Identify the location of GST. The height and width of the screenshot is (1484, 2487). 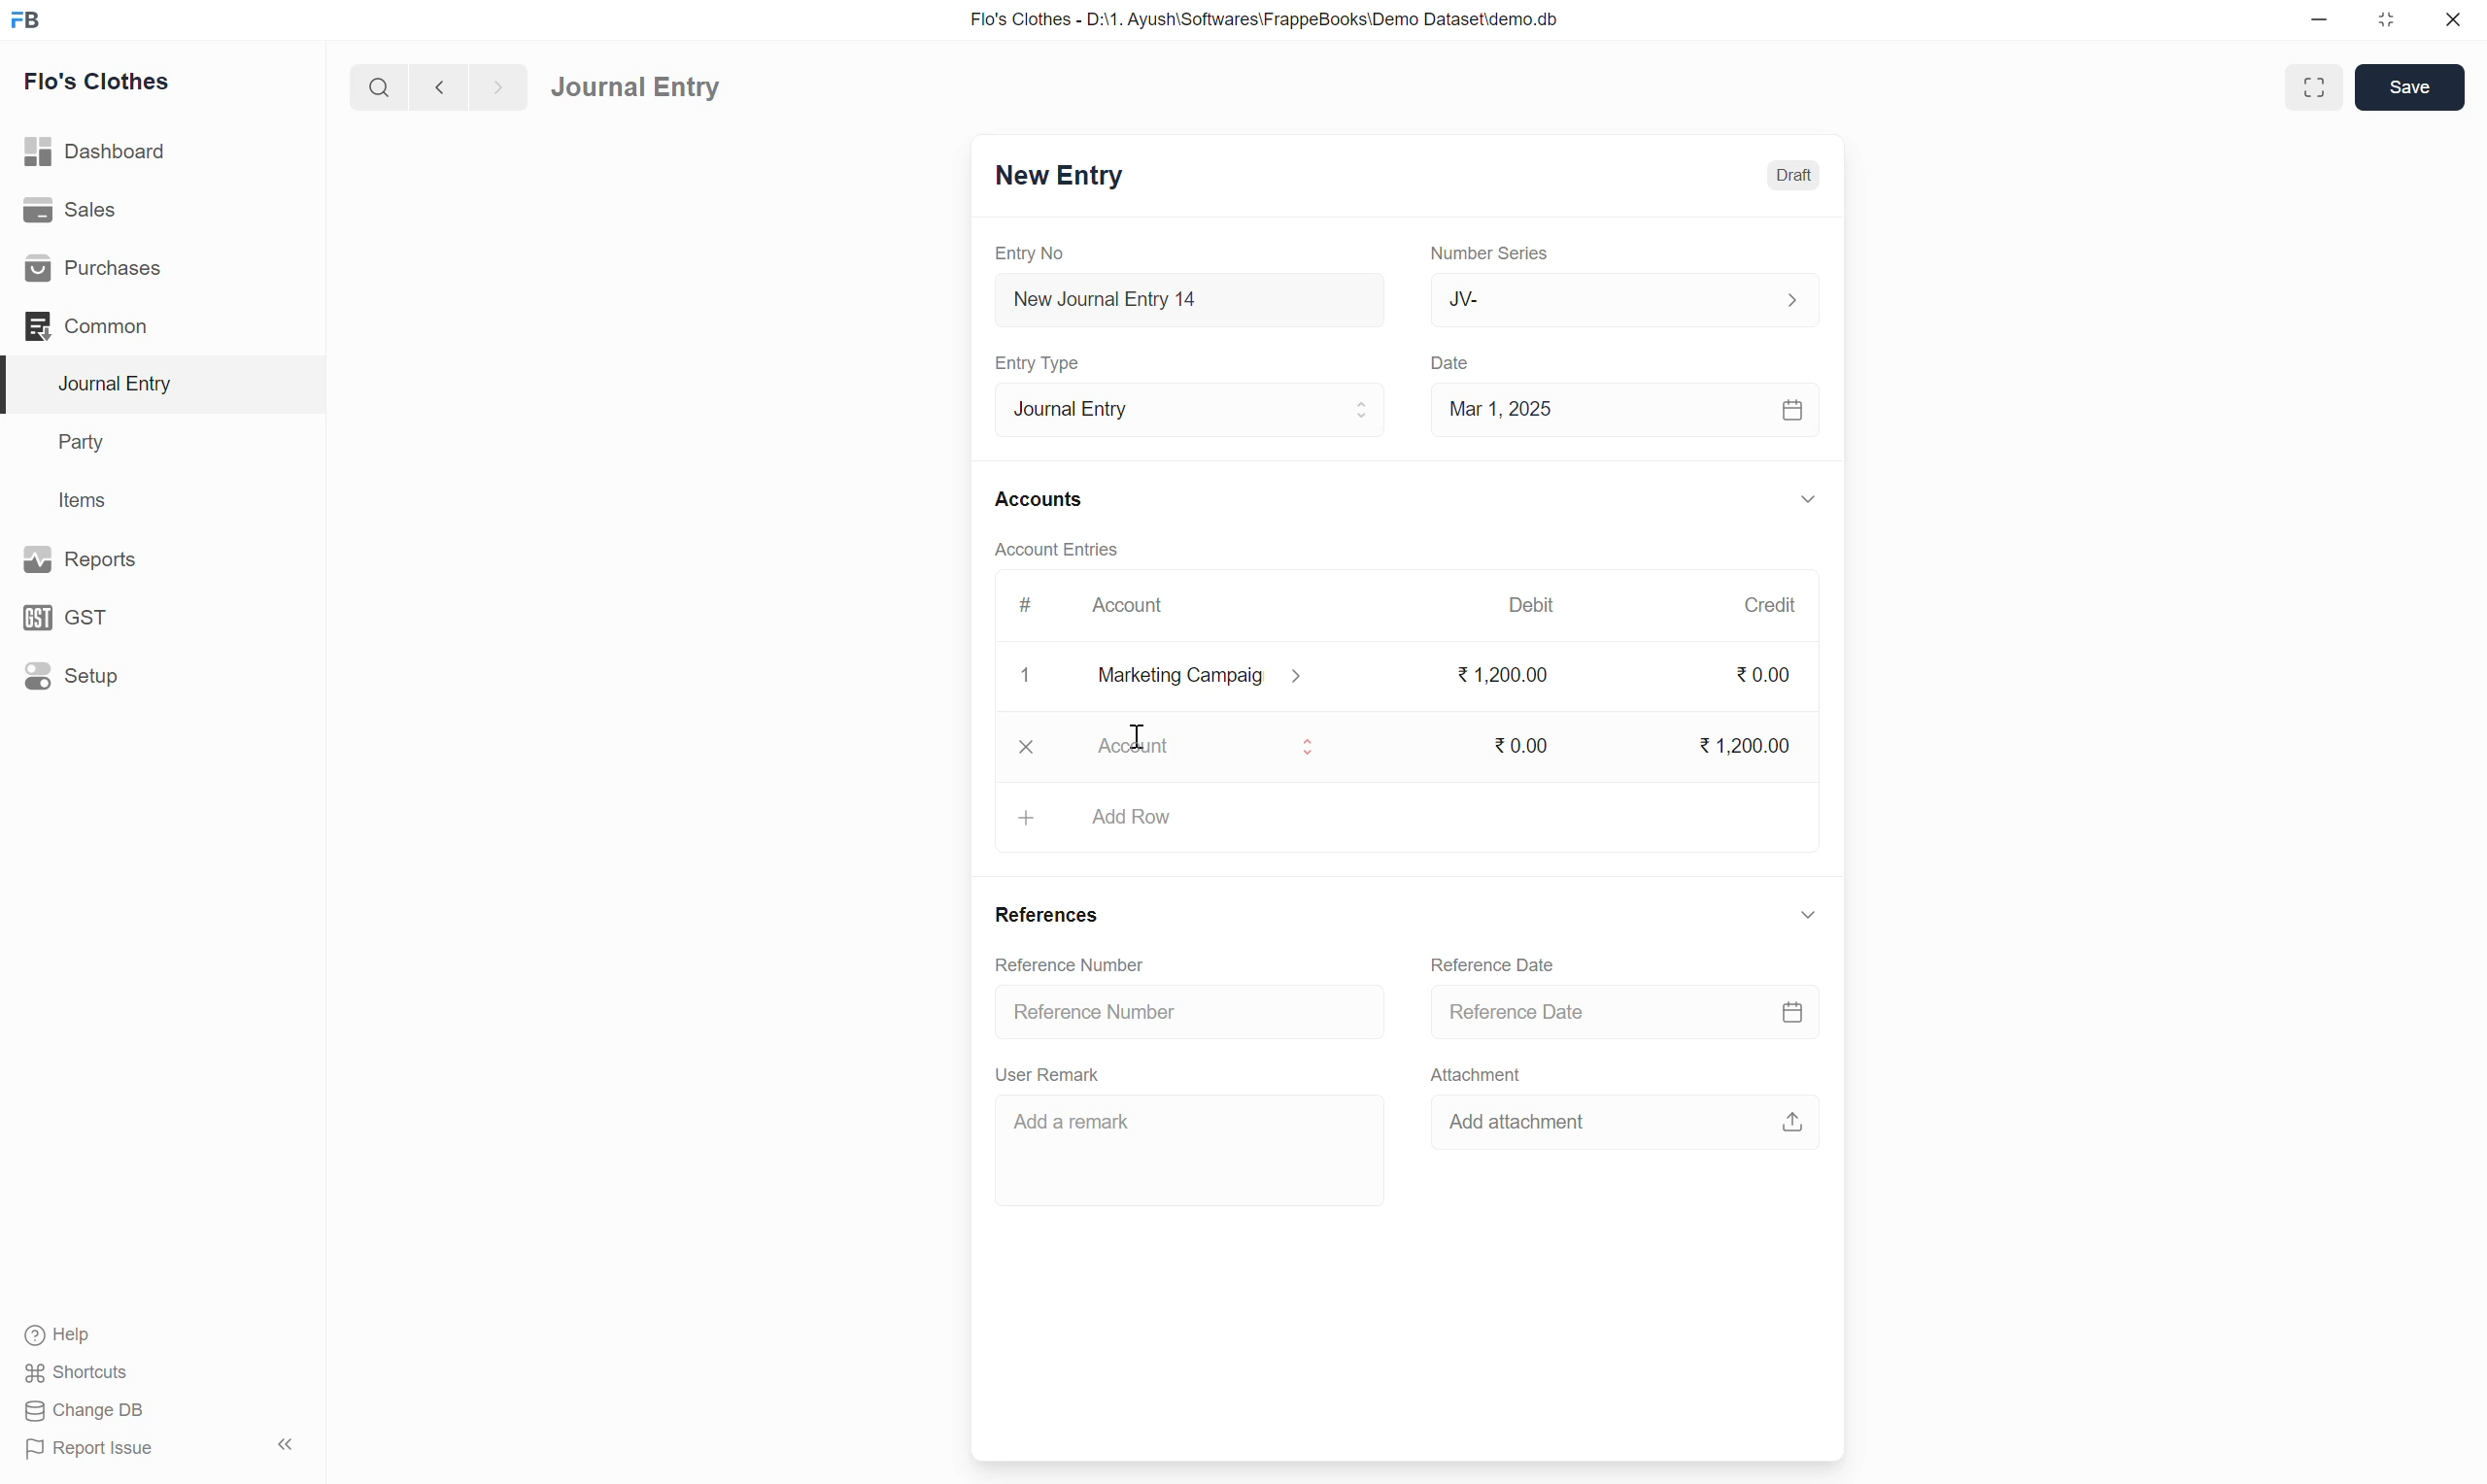
(69, 618).